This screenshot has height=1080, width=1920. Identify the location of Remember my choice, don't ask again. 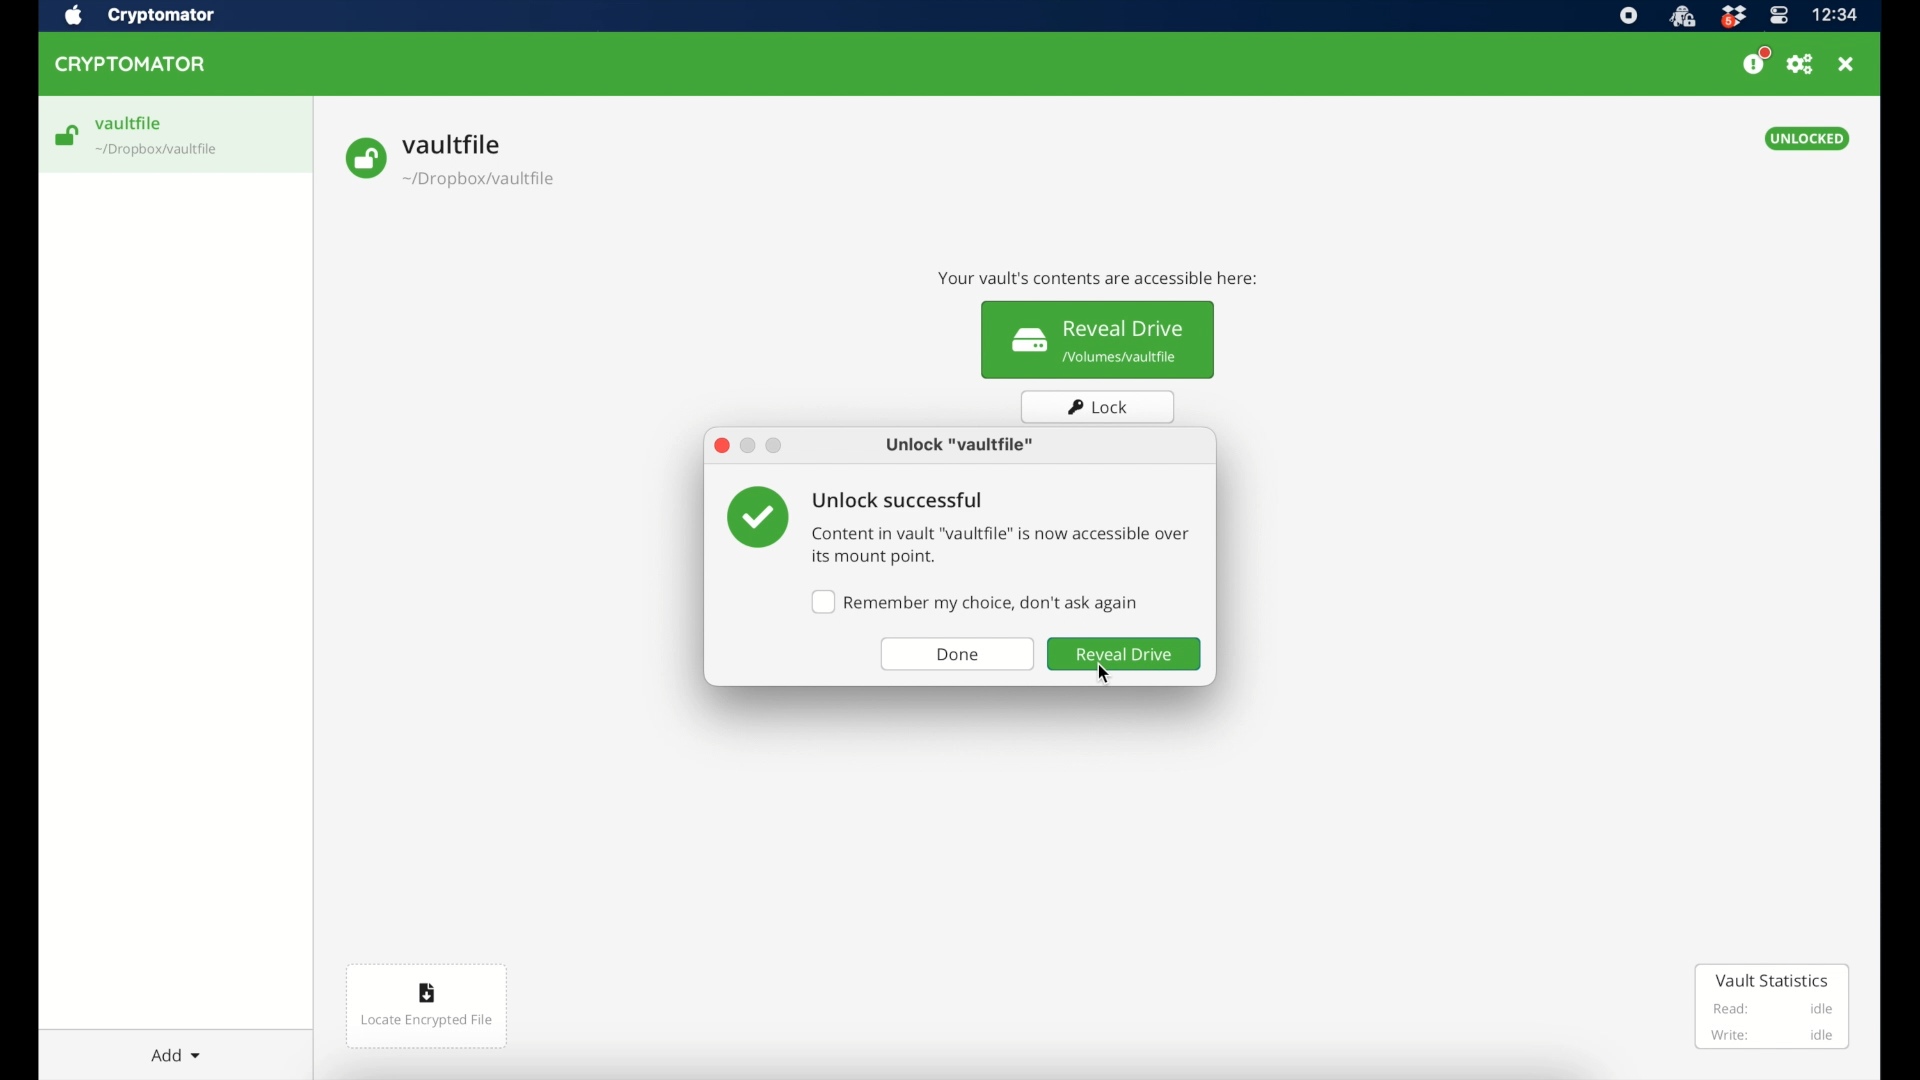
(977, 602).